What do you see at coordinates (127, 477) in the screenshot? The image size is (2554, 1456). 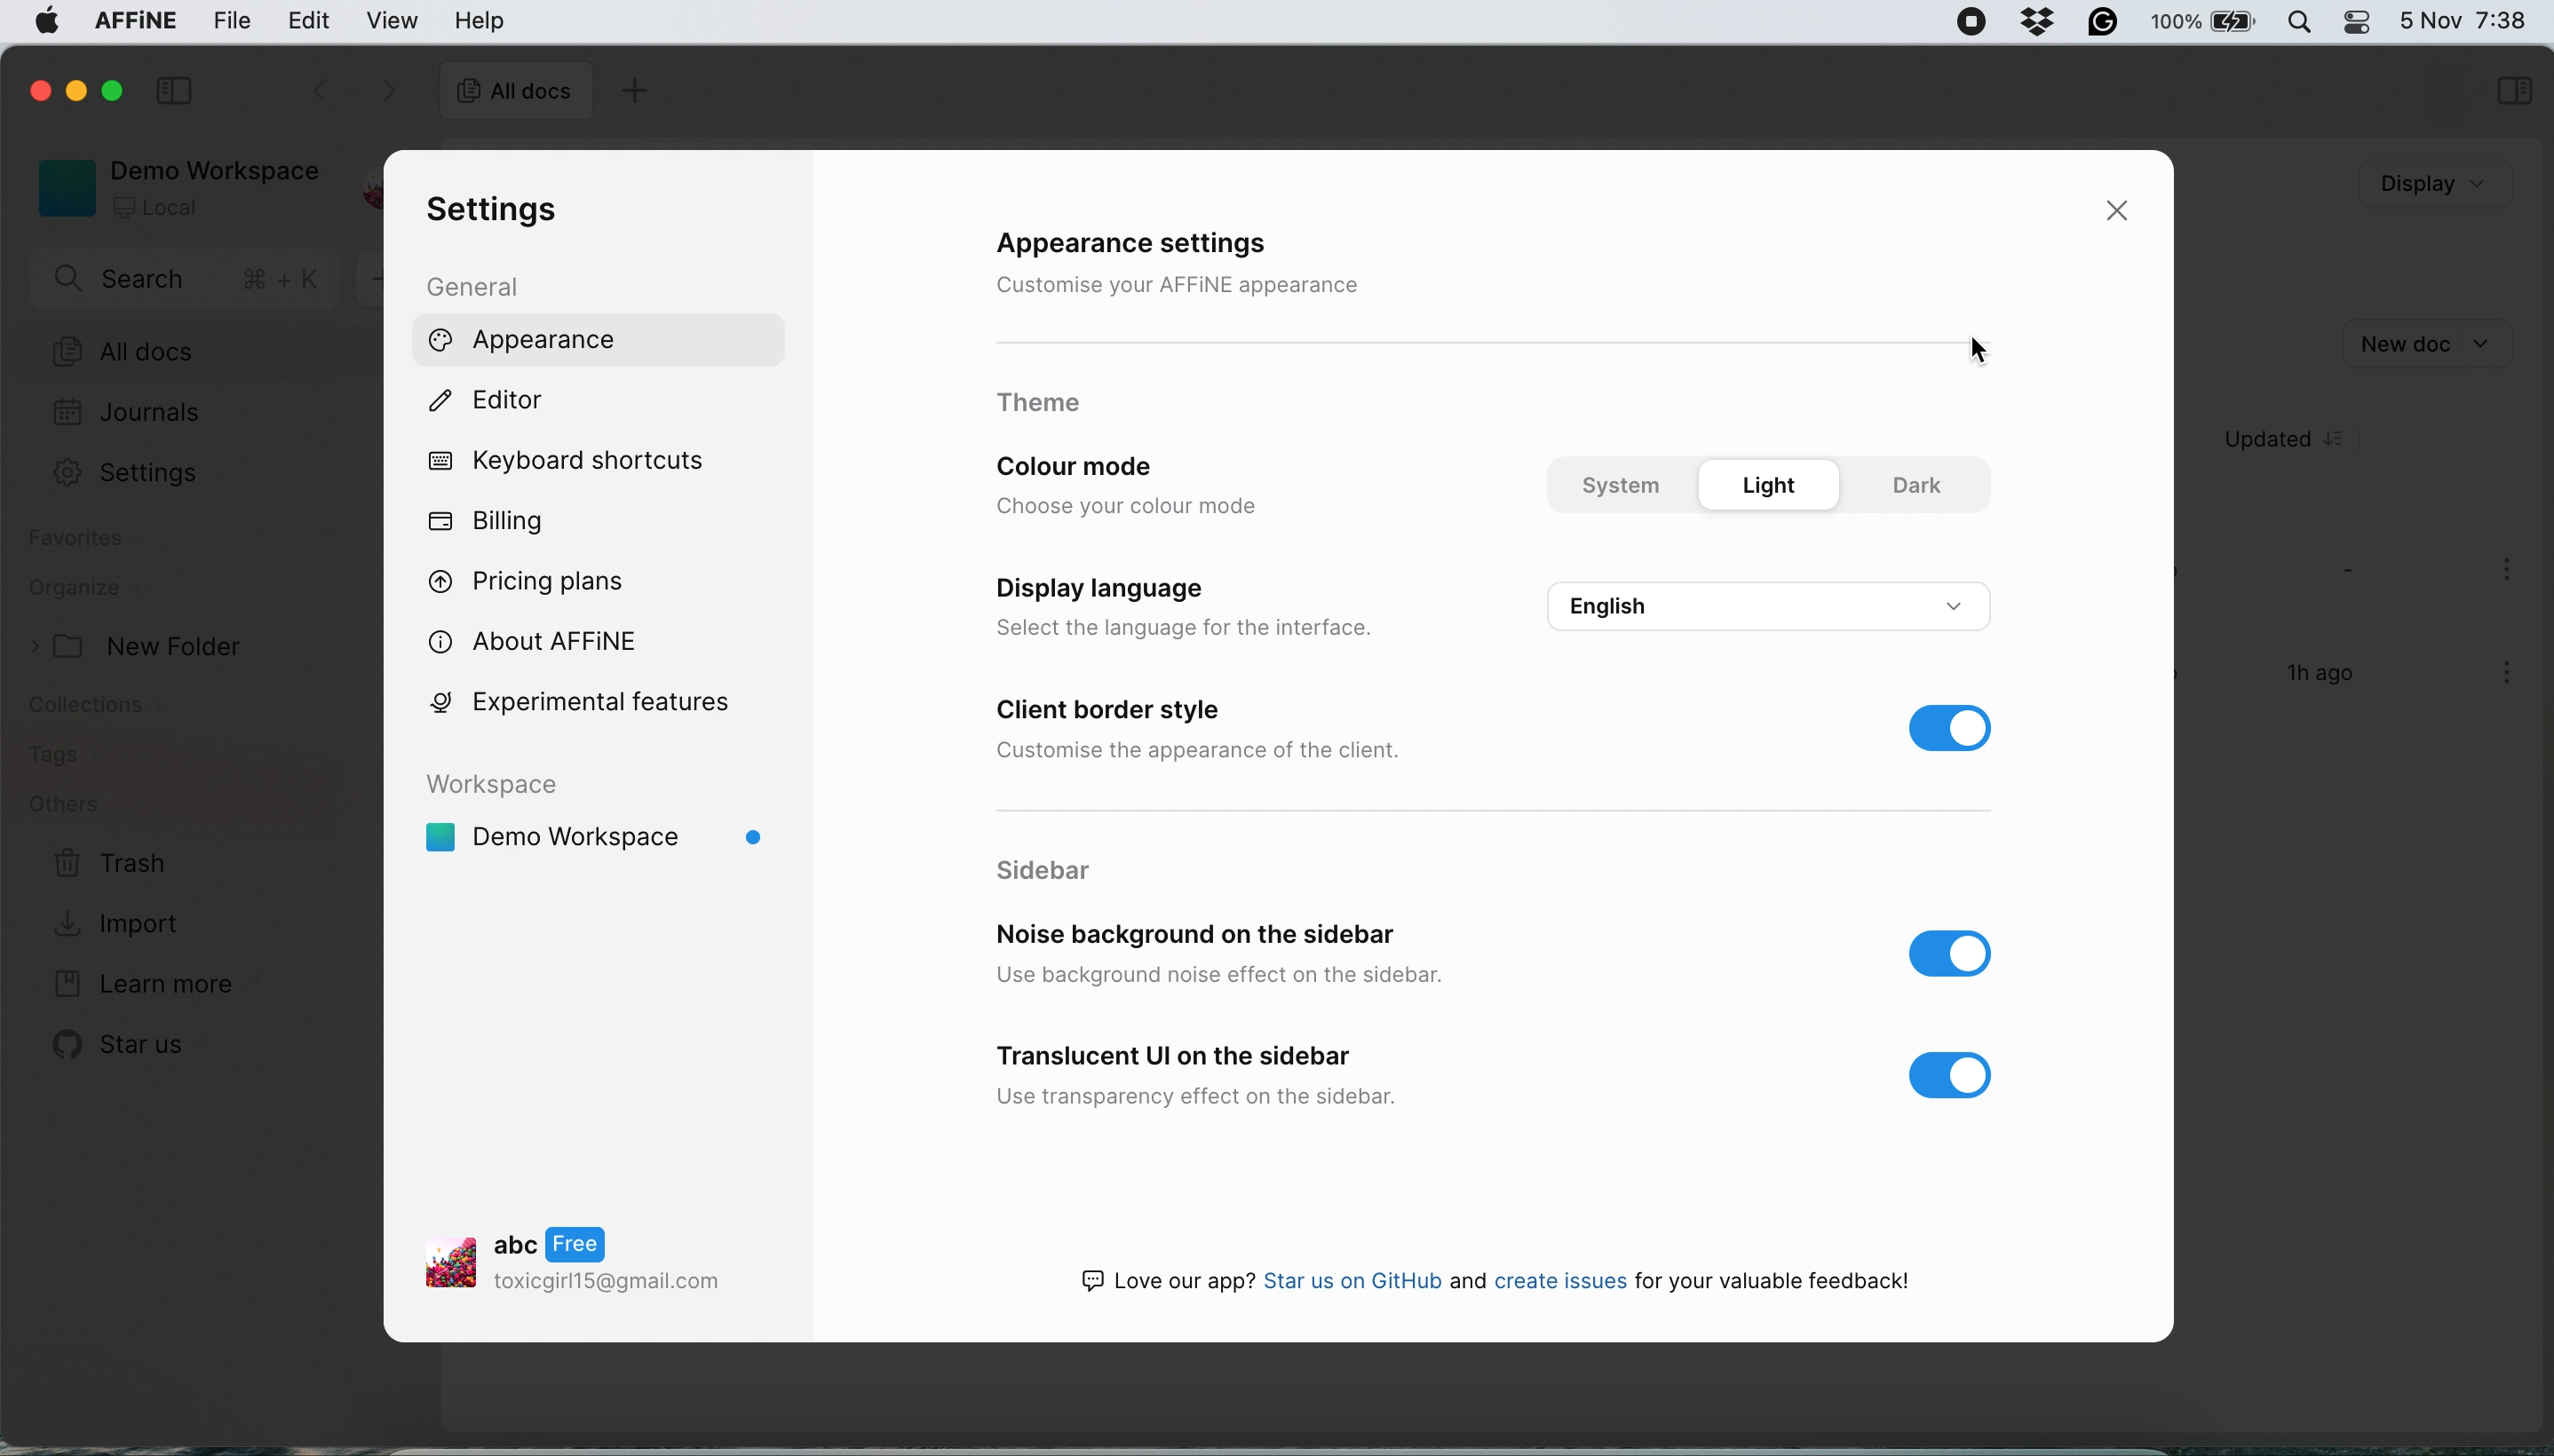 I see `settings` at bounding box center [127, 477].